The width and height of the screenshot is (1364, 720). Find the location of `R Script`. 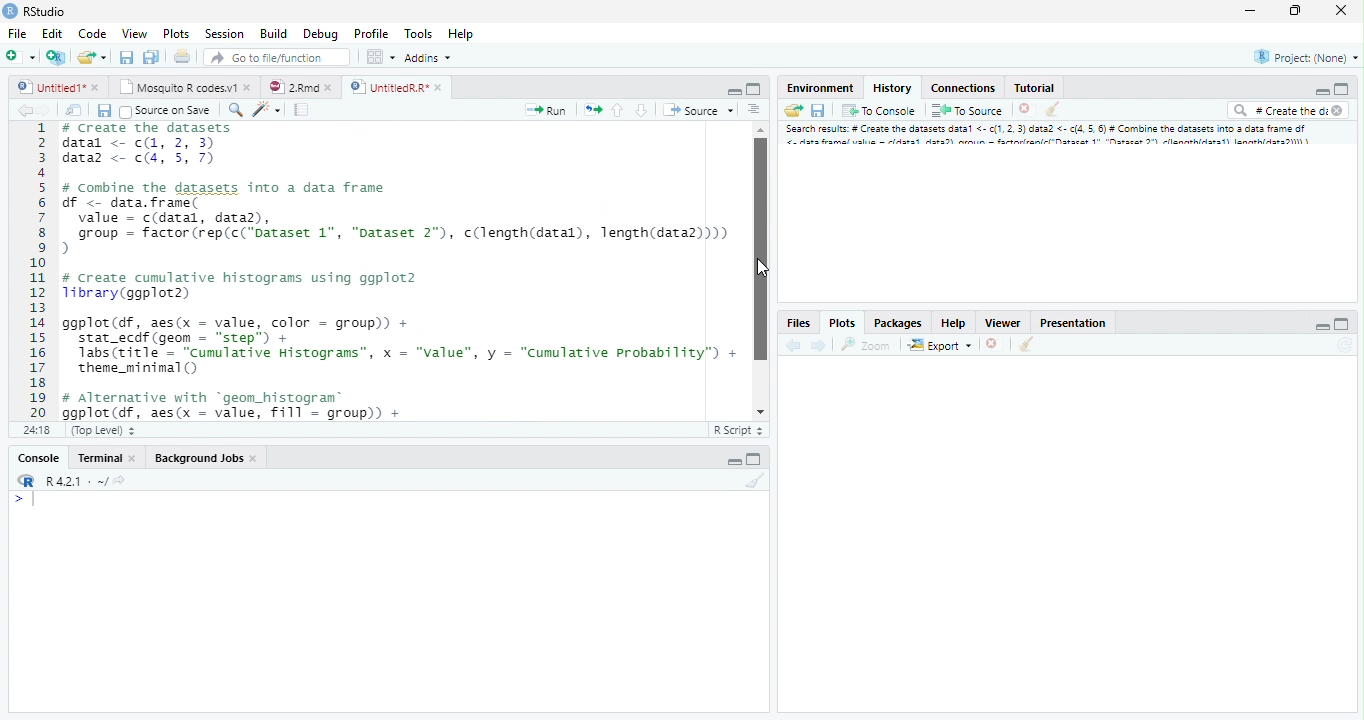

R Script is located at coordinates (738, 430).